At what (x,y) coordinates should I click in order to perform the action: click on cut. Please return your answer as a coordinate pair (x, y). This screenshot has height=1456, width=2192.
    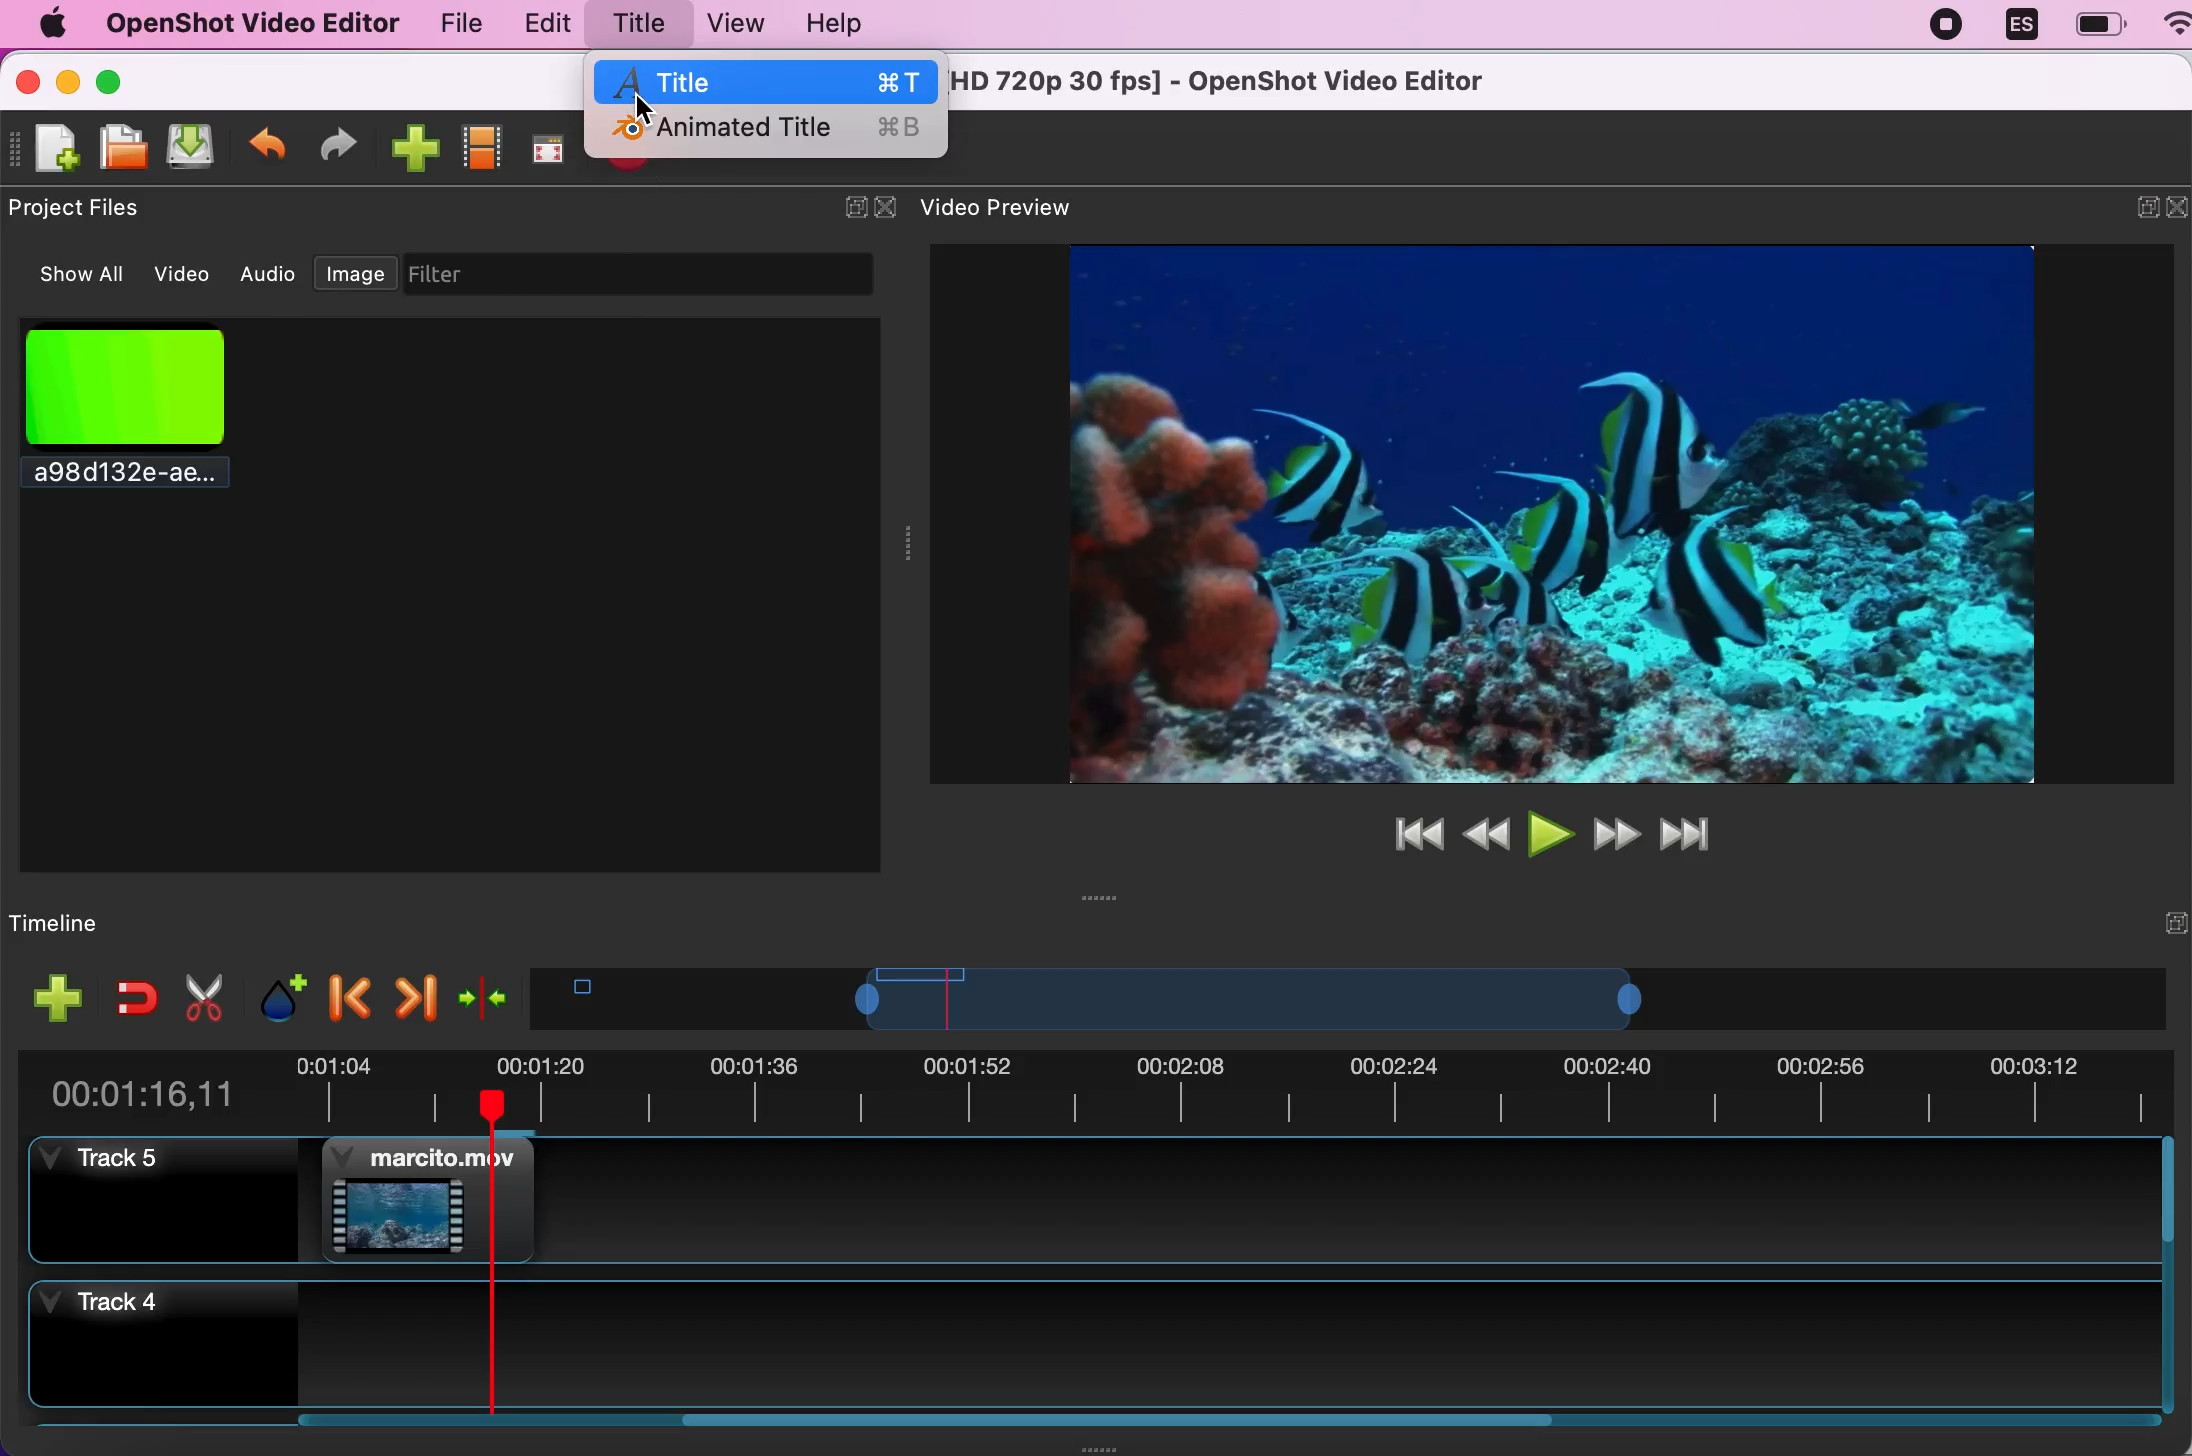
    Looking at the image, I should click on (201, 997).